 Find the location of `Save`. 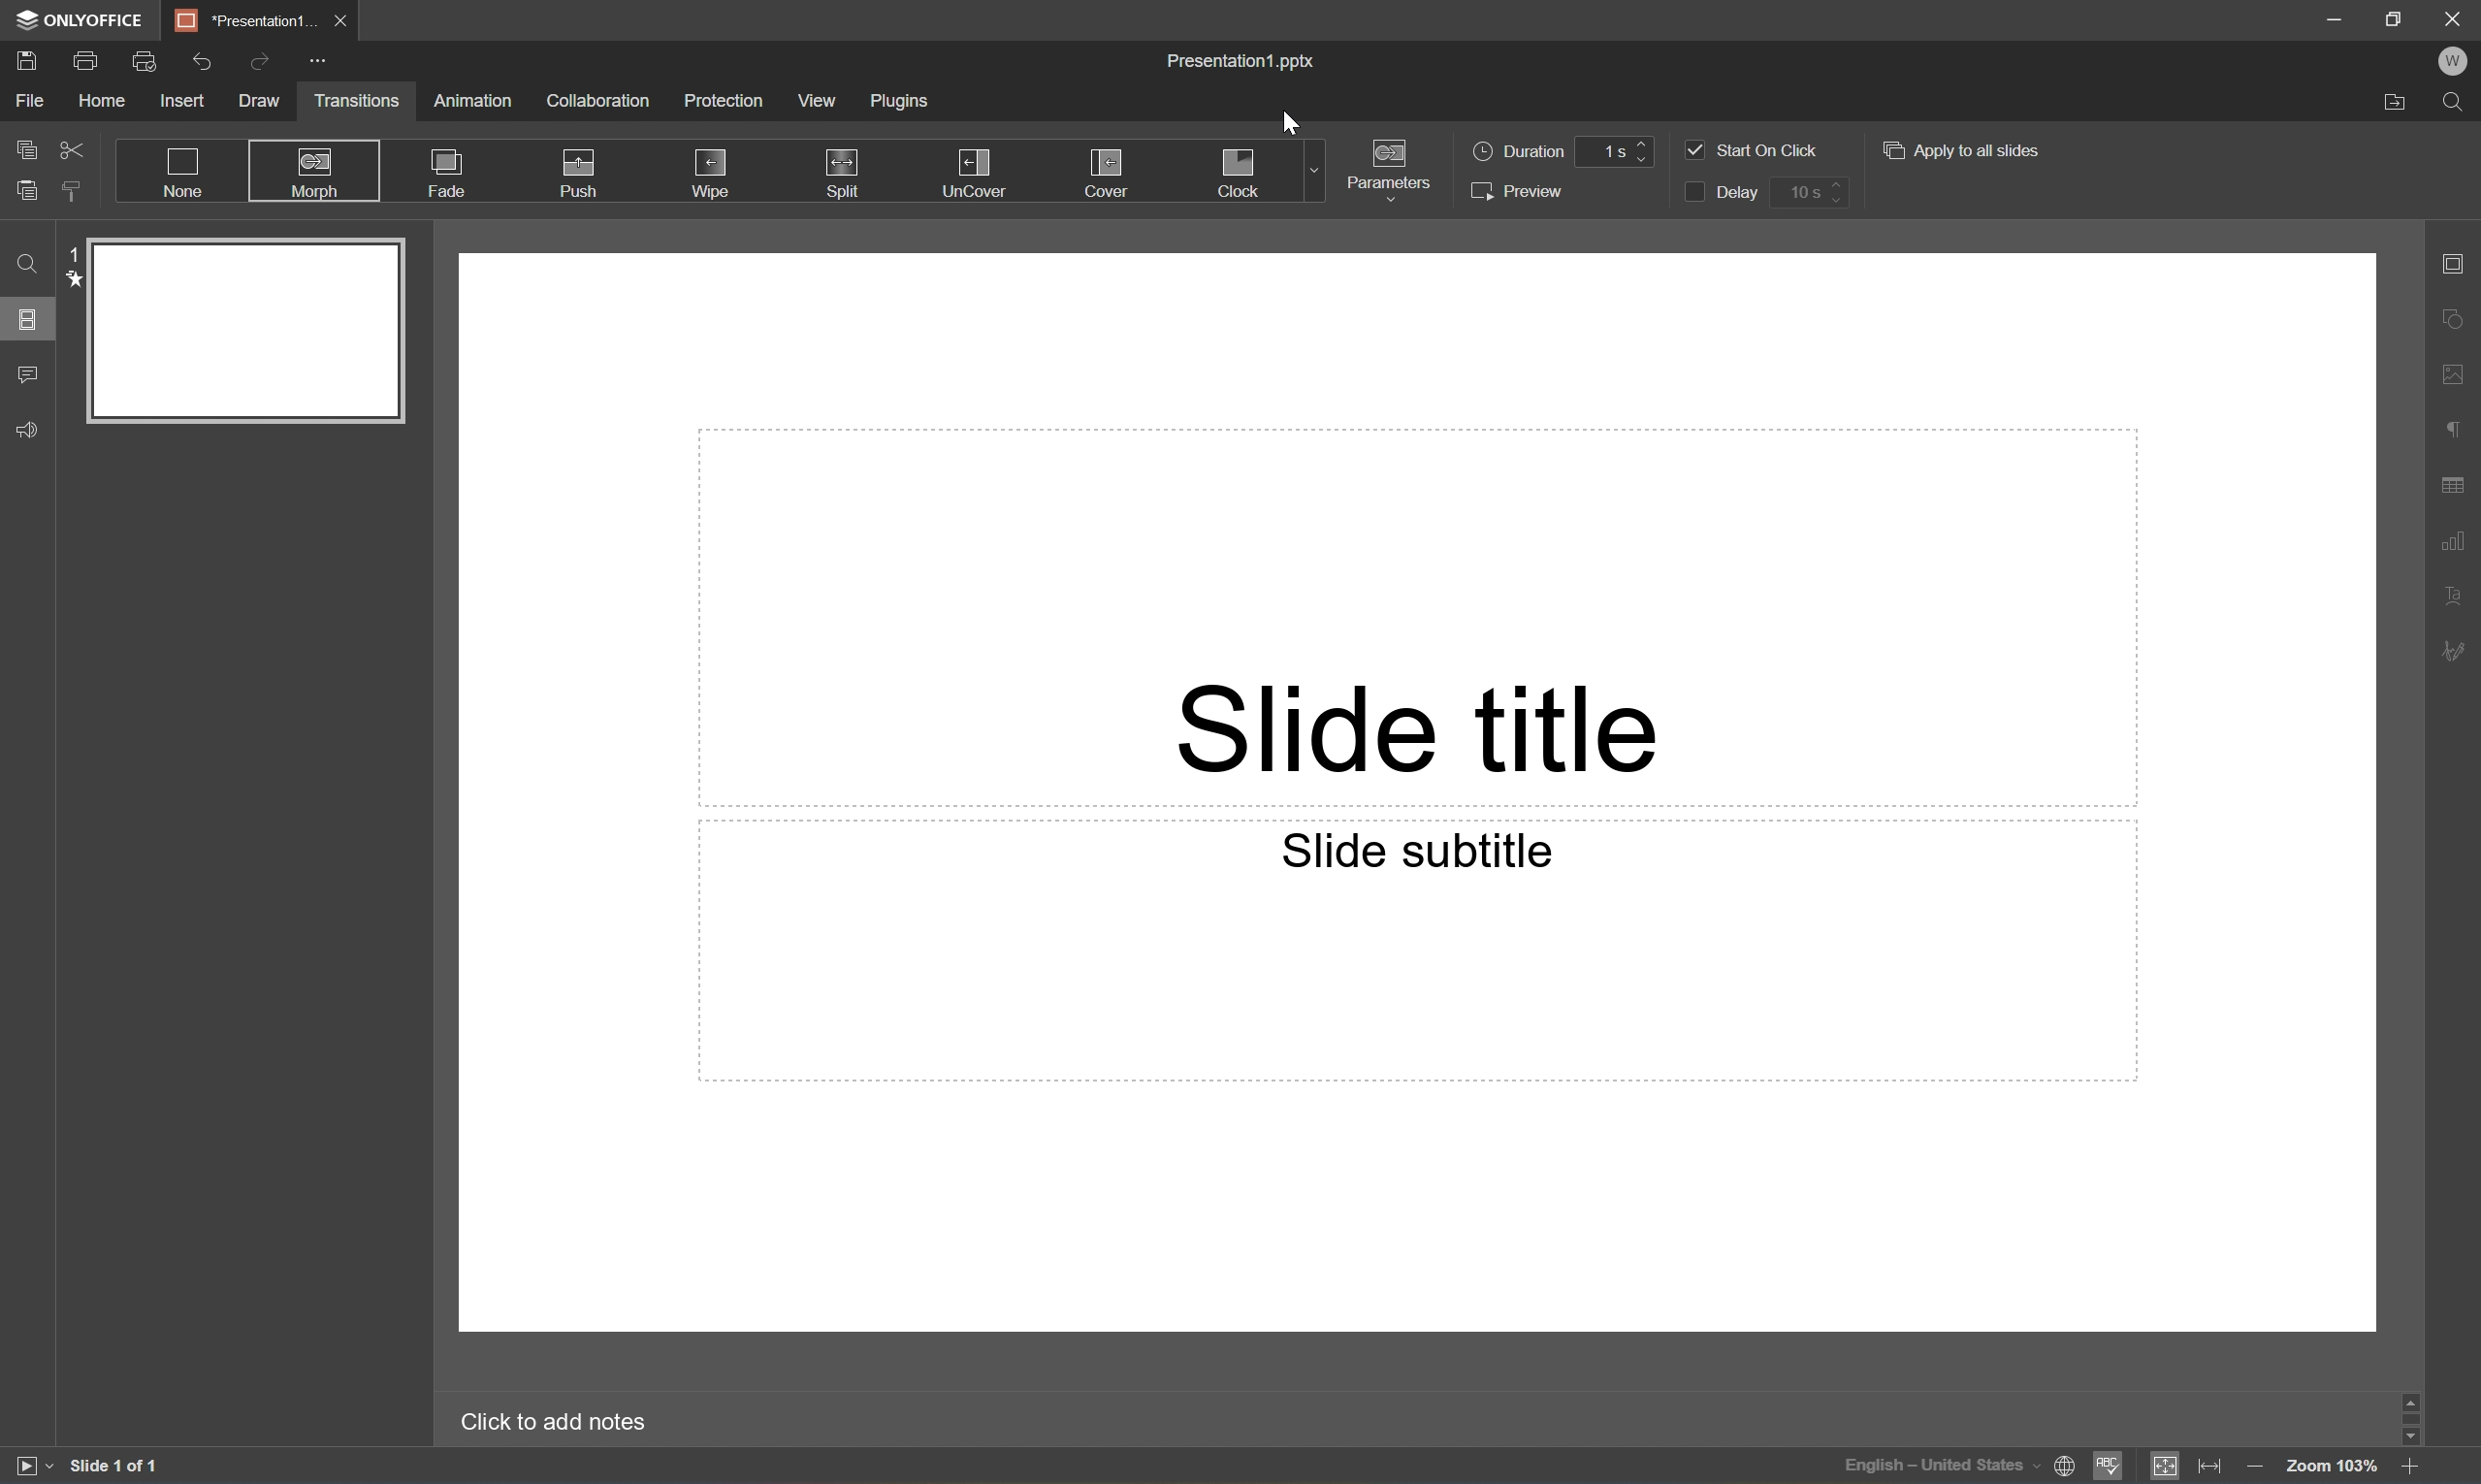

Save is located at coordinates (25, 63).